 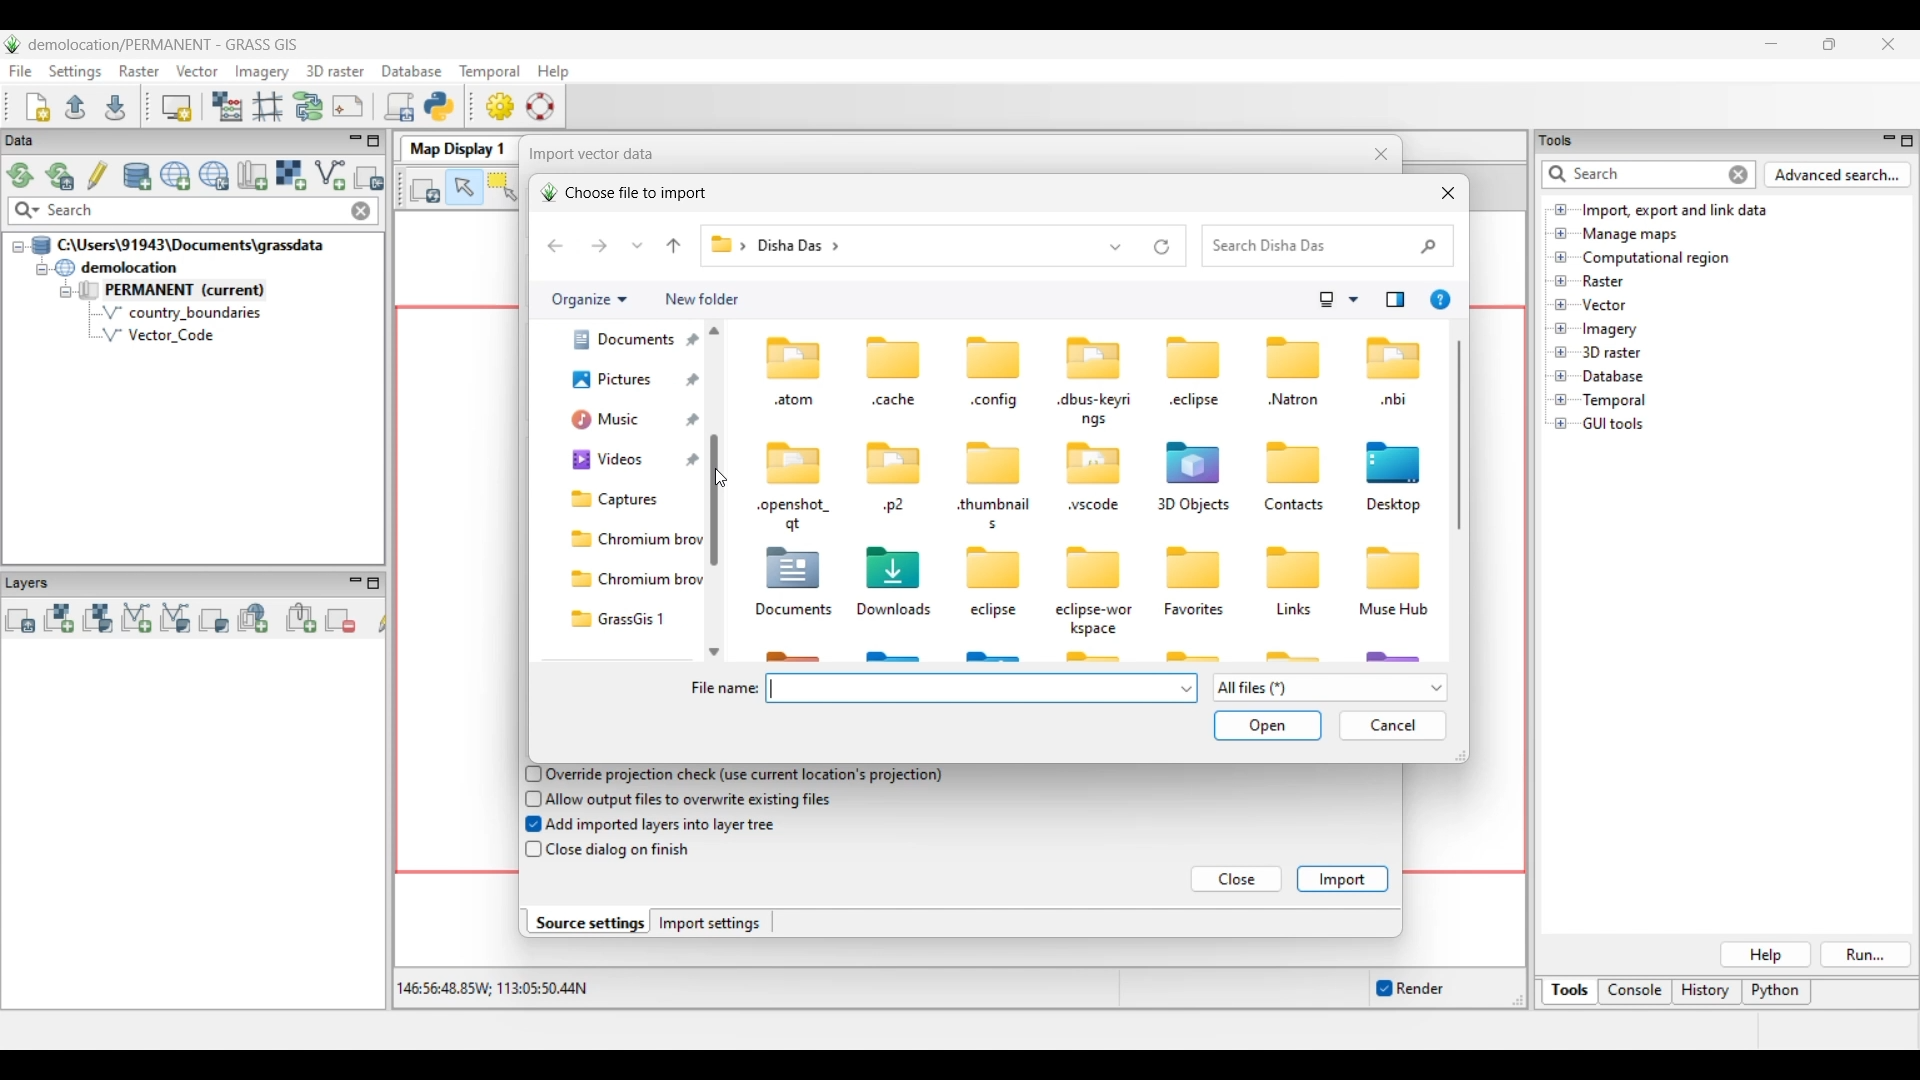 I want to click on Cancel inputs, so click(x=1393, y=726).